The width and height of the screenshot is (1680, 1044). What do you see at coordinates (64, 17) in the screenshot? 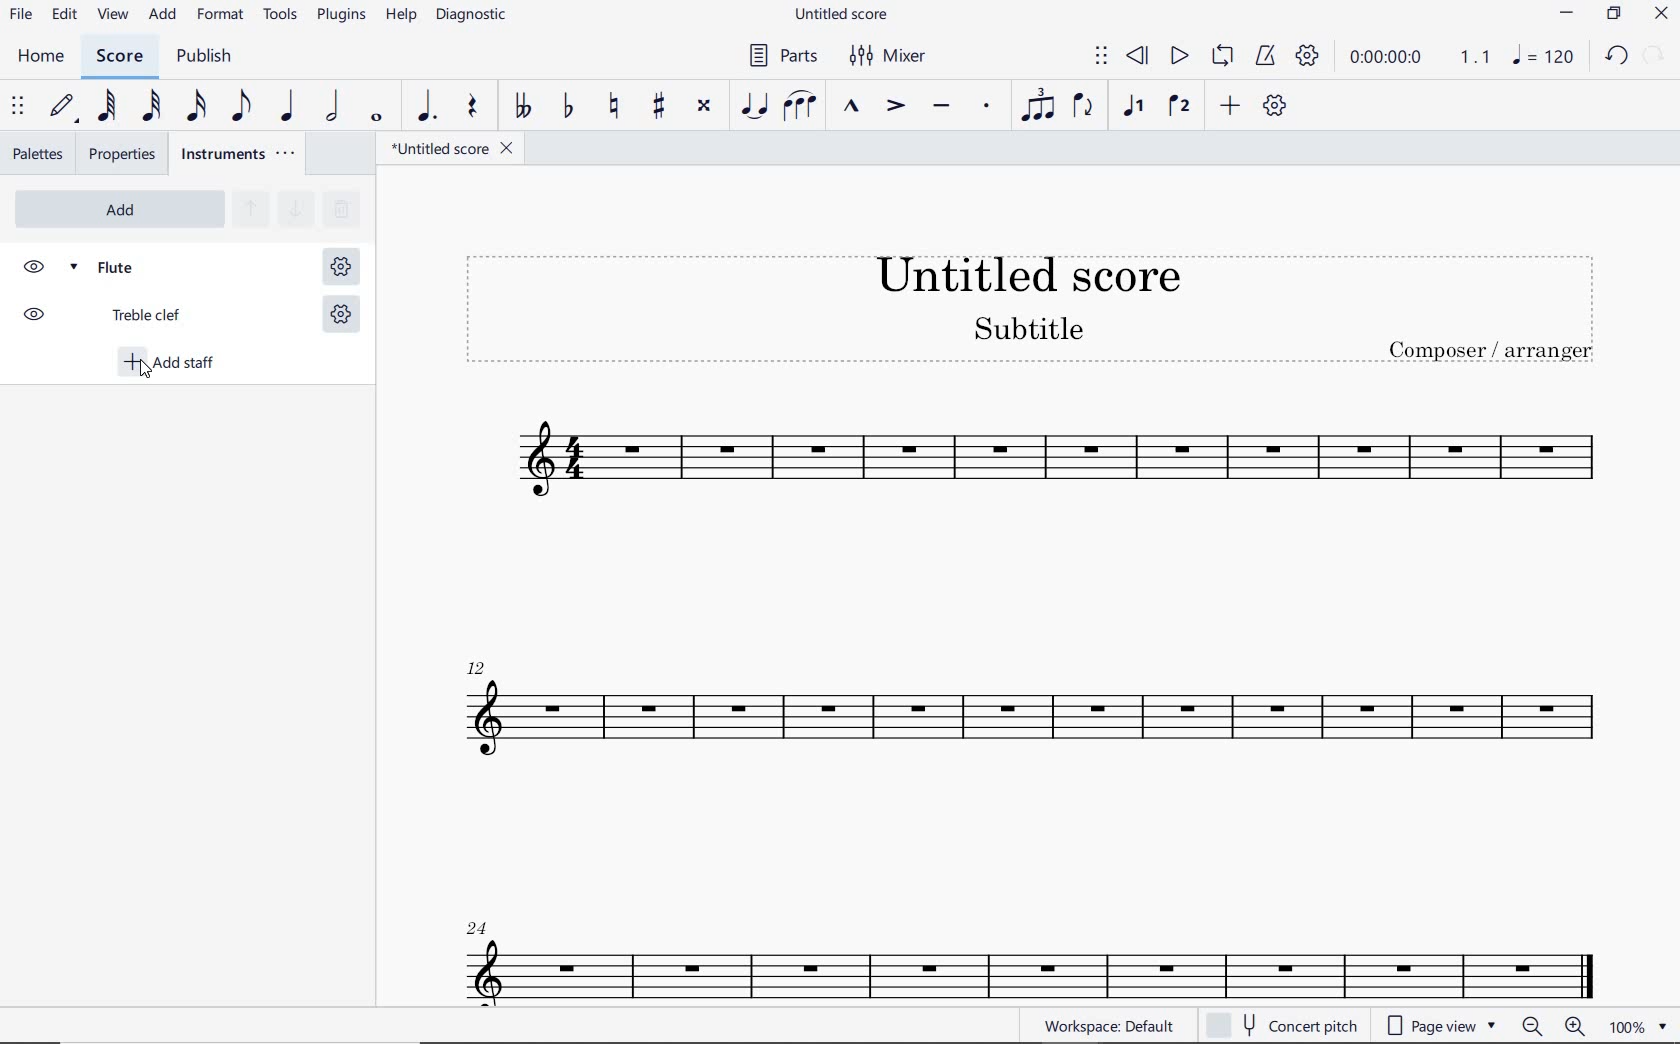
I see `edit` at bounding box center [64, 17].